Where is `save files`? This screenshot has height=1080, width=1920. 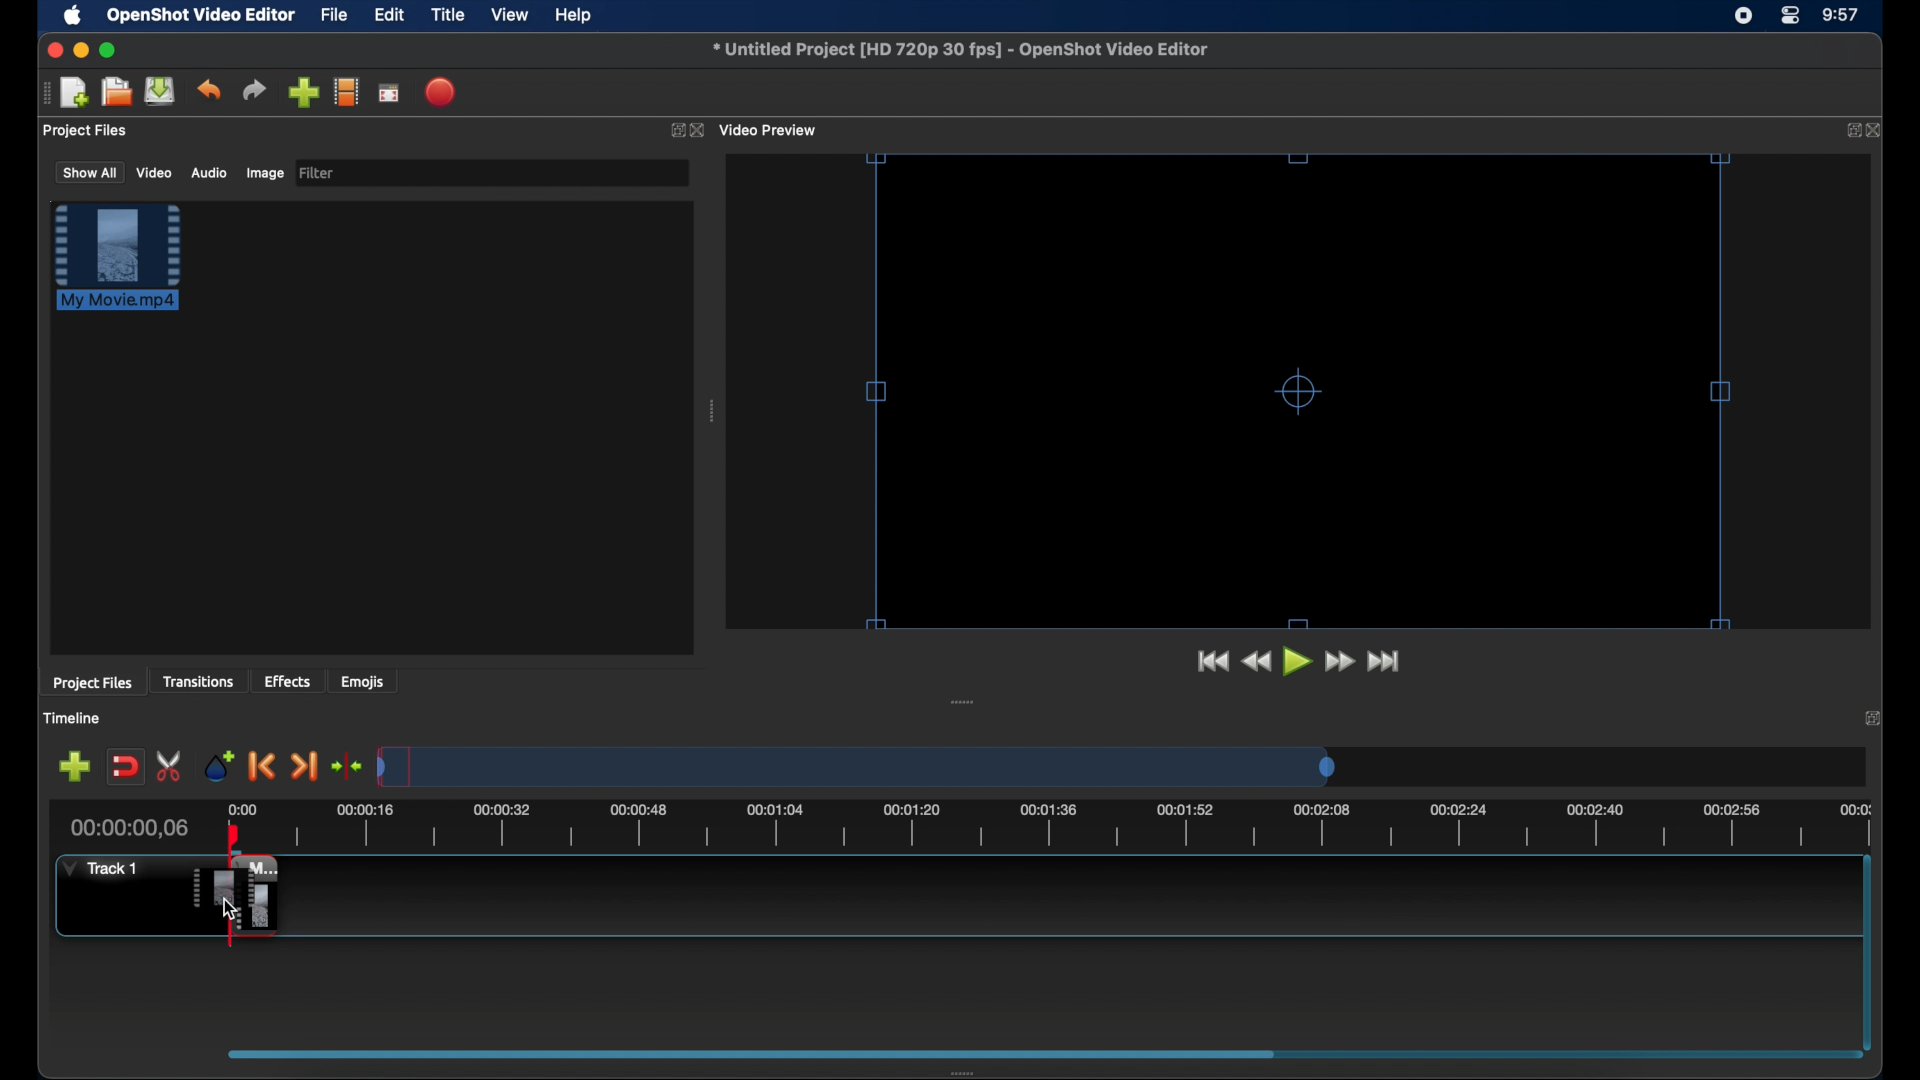
save files is located at coordinates (162, 91).